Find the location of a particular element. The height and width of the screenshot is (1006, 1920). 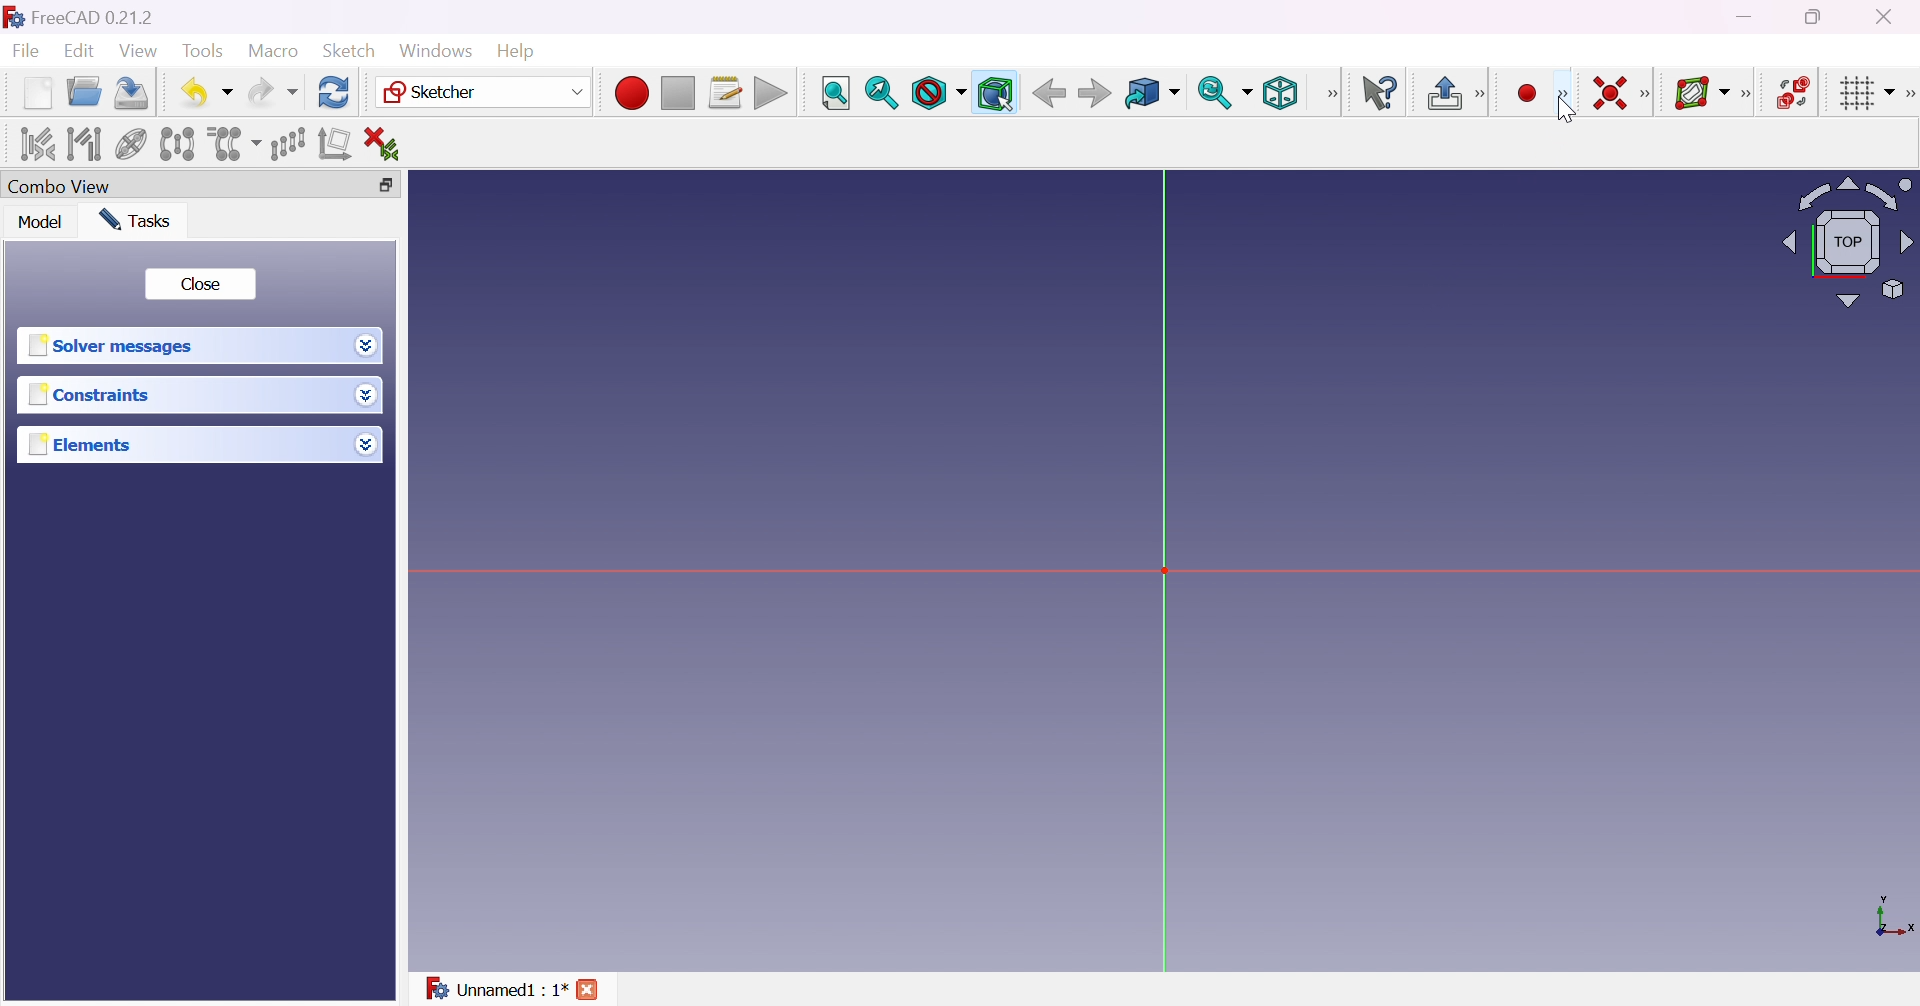

Unnamed : 1* is located at coordinates (495, 985).